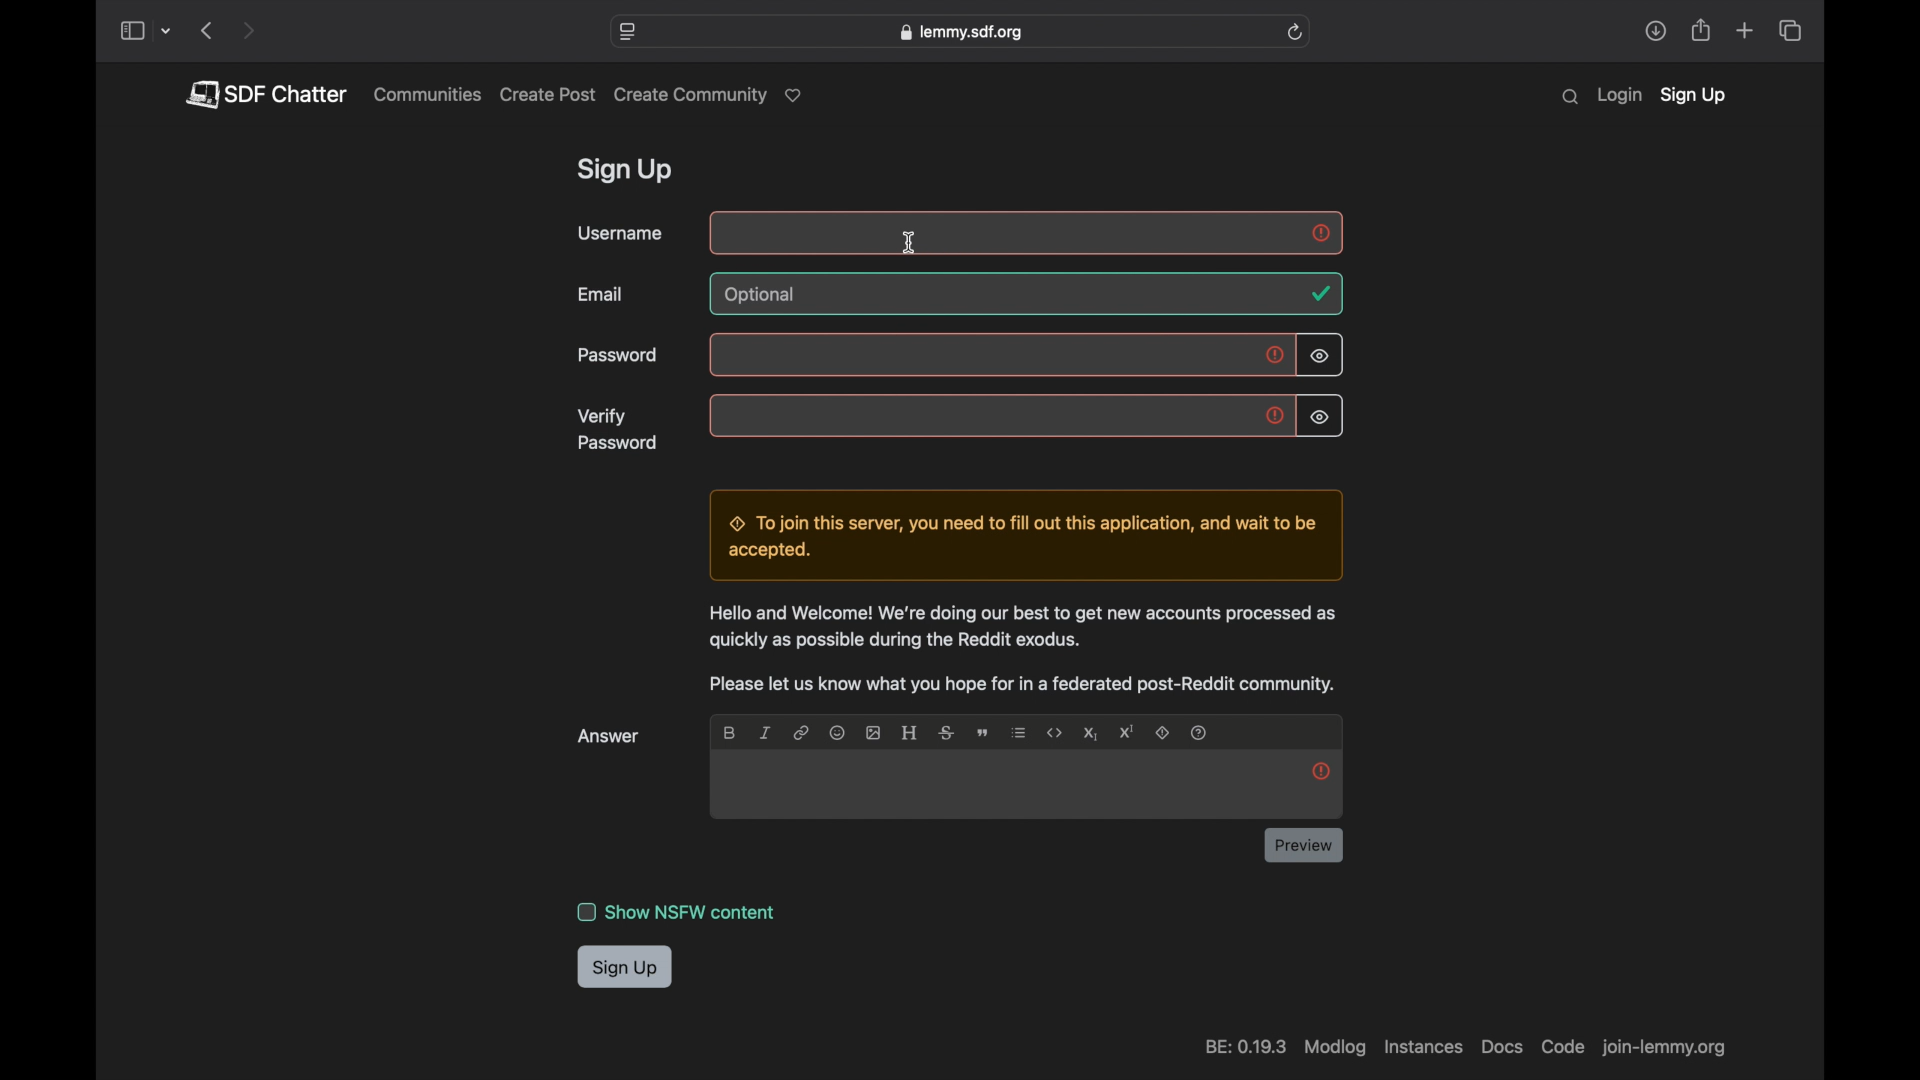  I want to click on show nsfw content, so click(676, 912).